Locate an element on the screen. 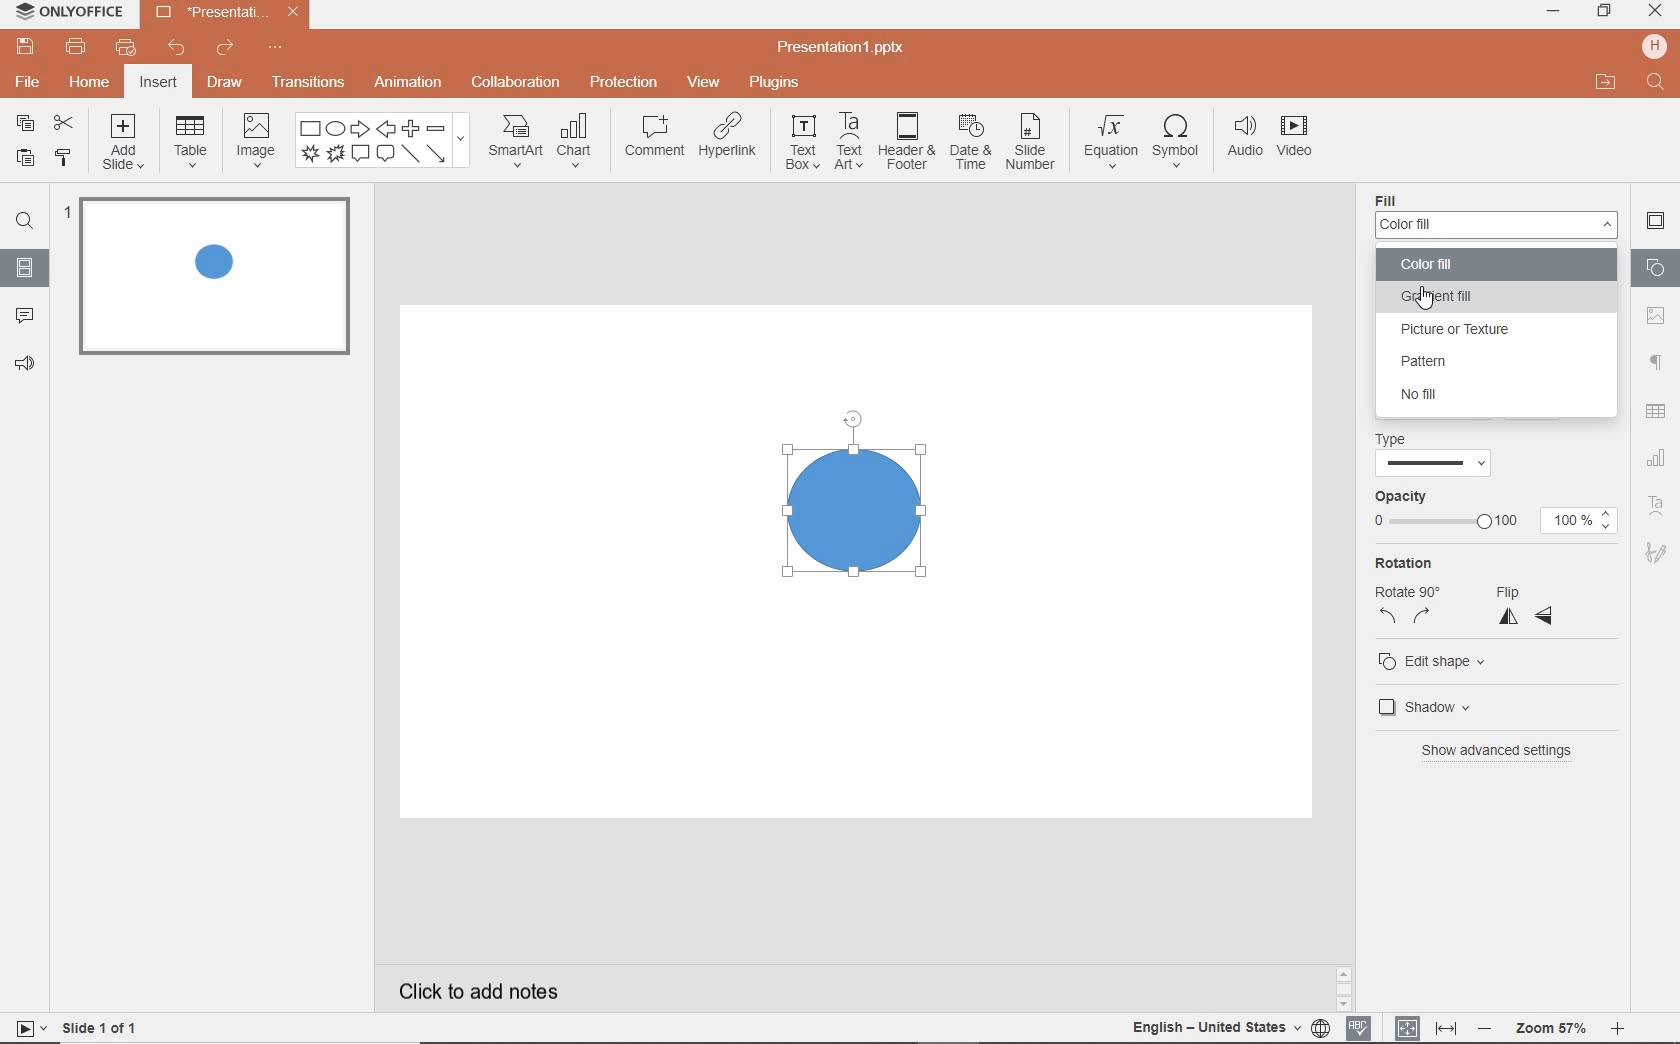 The height and width of the screenshot is (1044, 1680). draw is located at coordinates (225, 86).